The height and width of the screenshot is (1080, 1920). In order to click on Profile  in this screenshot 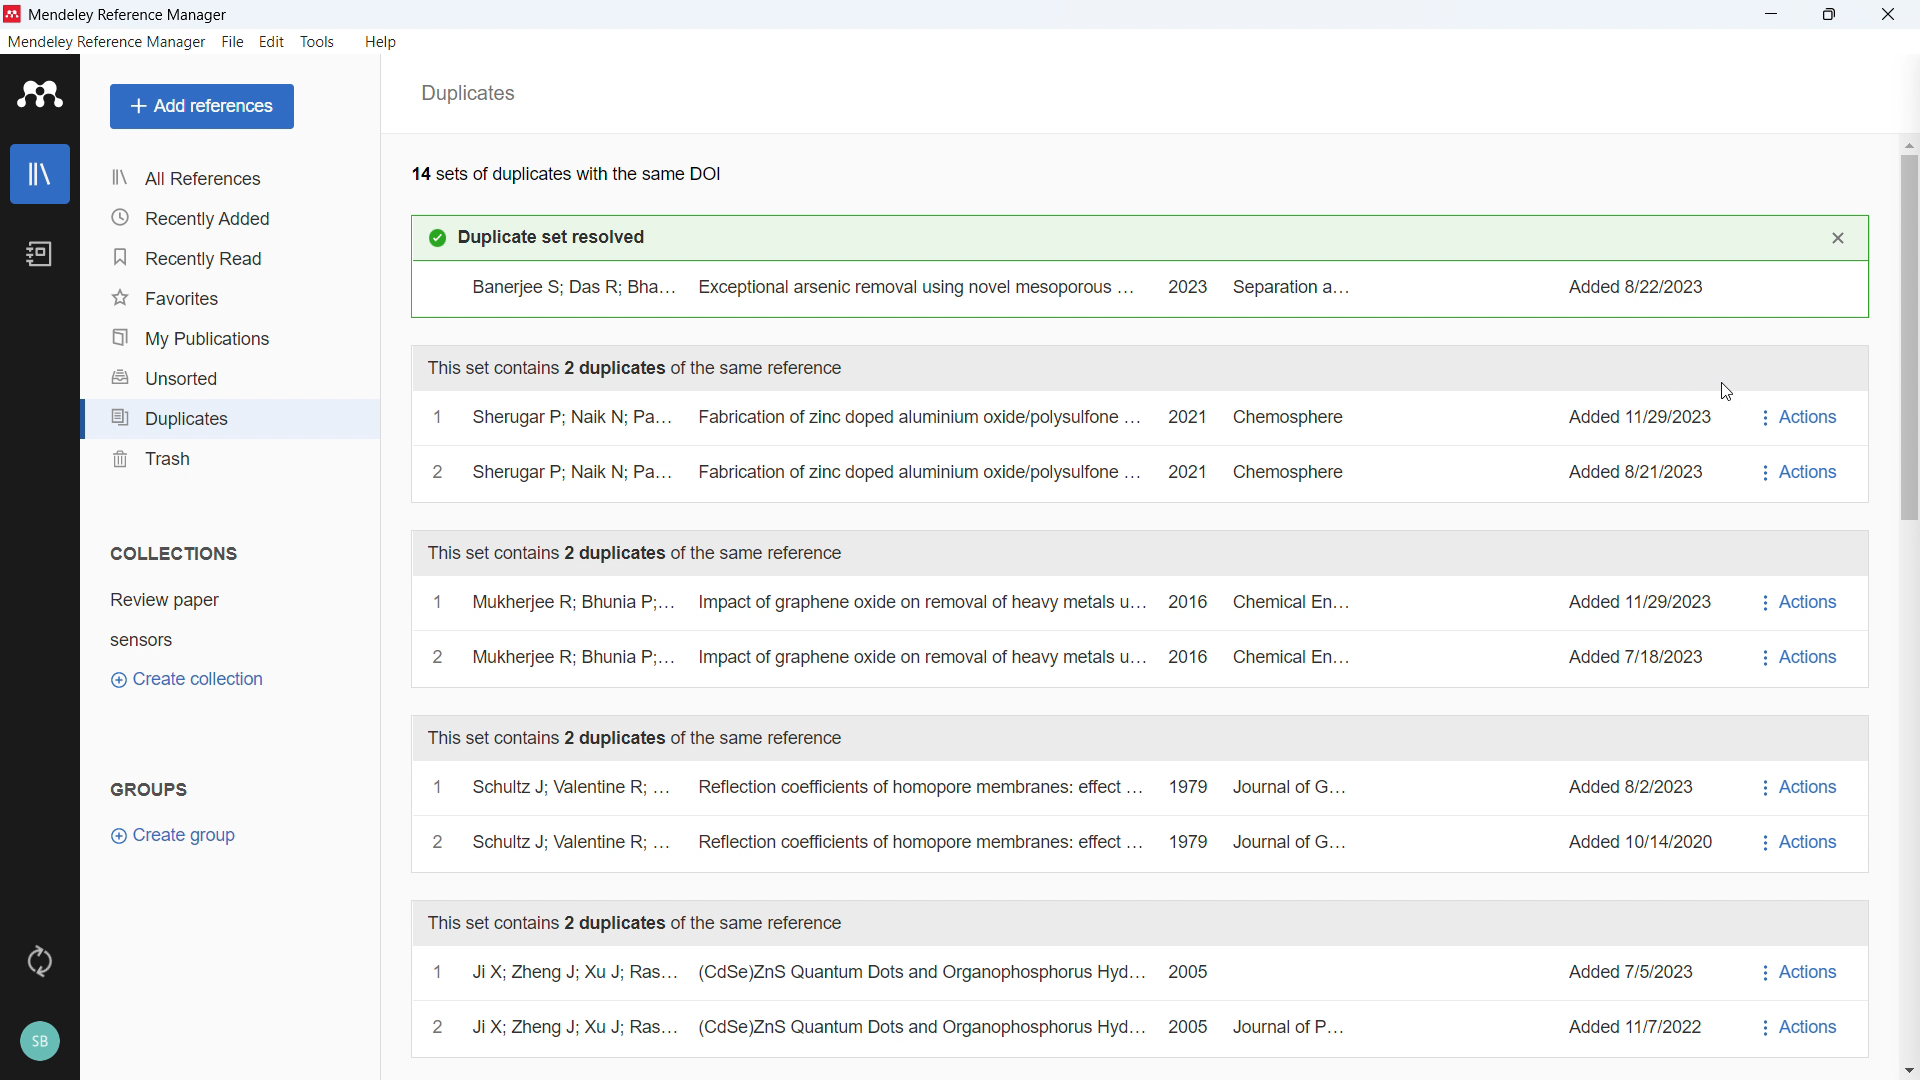, I will do `click(39, 1038)`.